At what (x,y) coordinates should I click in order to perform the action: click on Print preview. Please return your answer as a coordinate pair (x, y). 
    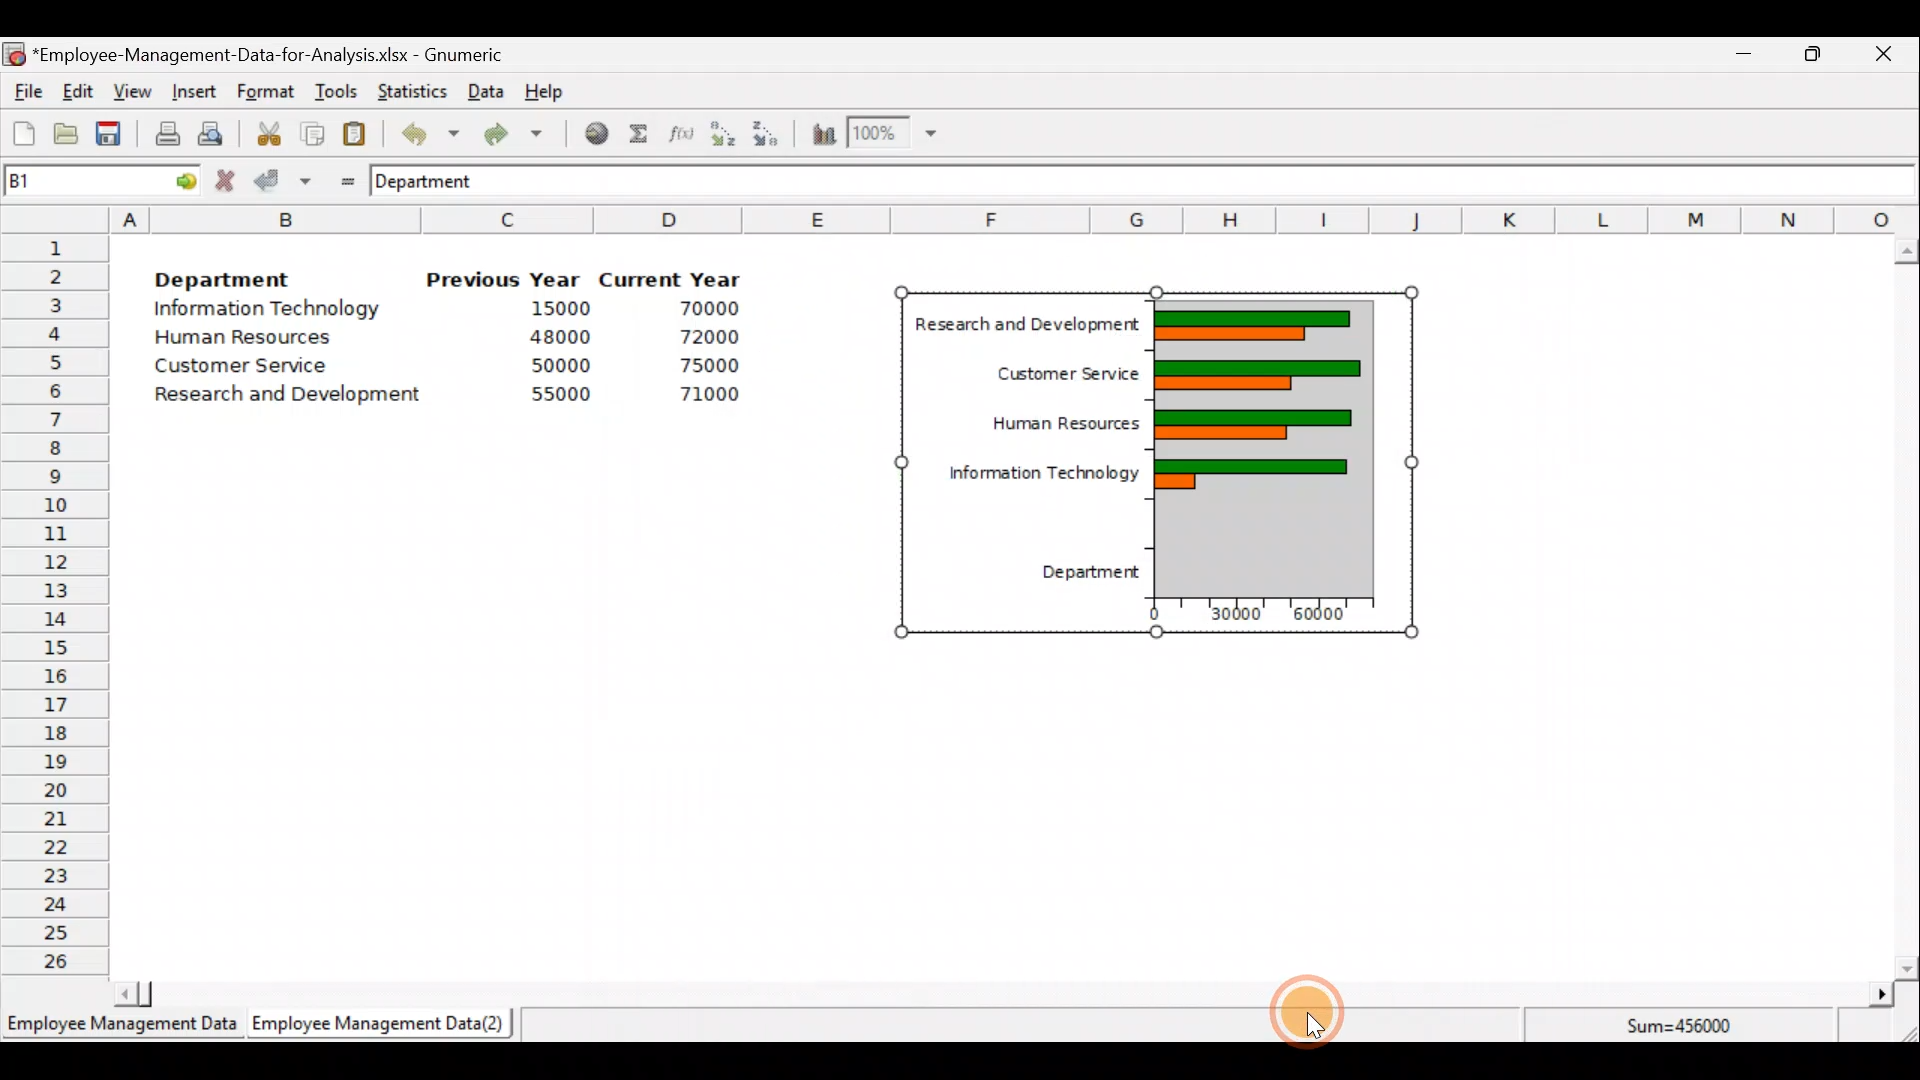
    Looking at the image, I should click on (210, 131).